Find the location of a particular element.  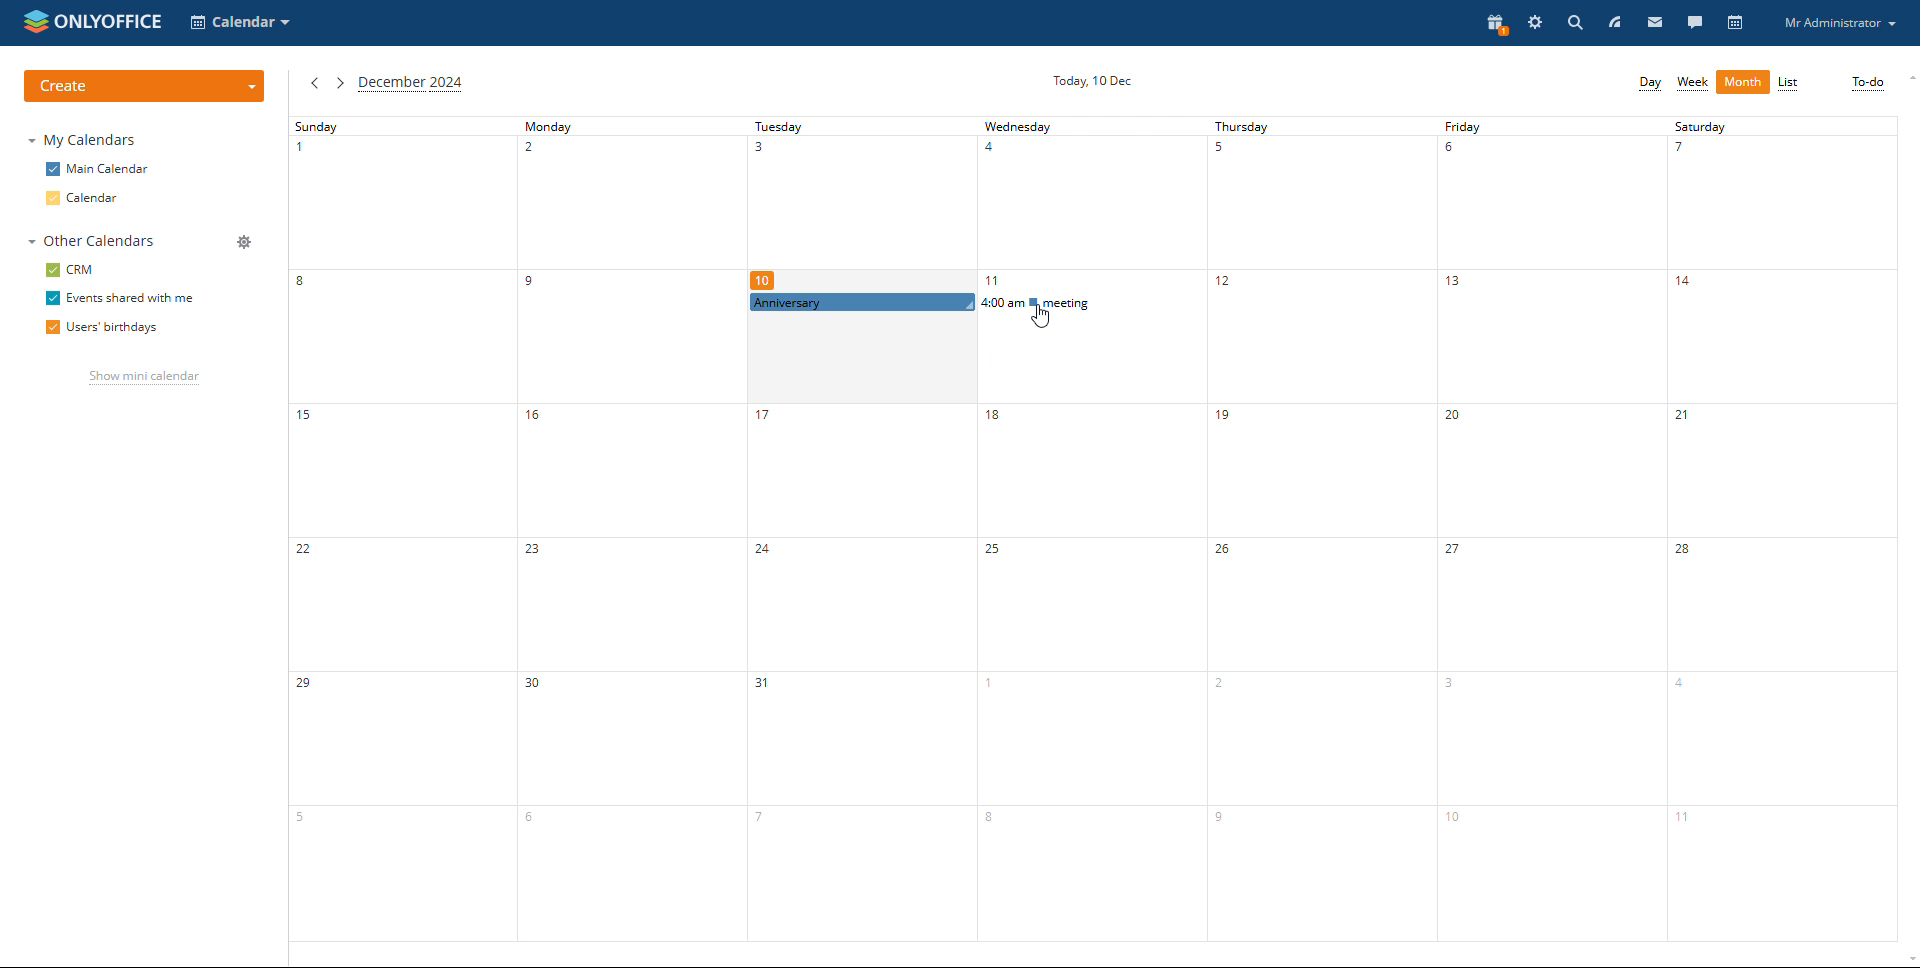

saturday is located at coordinates (1782, 528).